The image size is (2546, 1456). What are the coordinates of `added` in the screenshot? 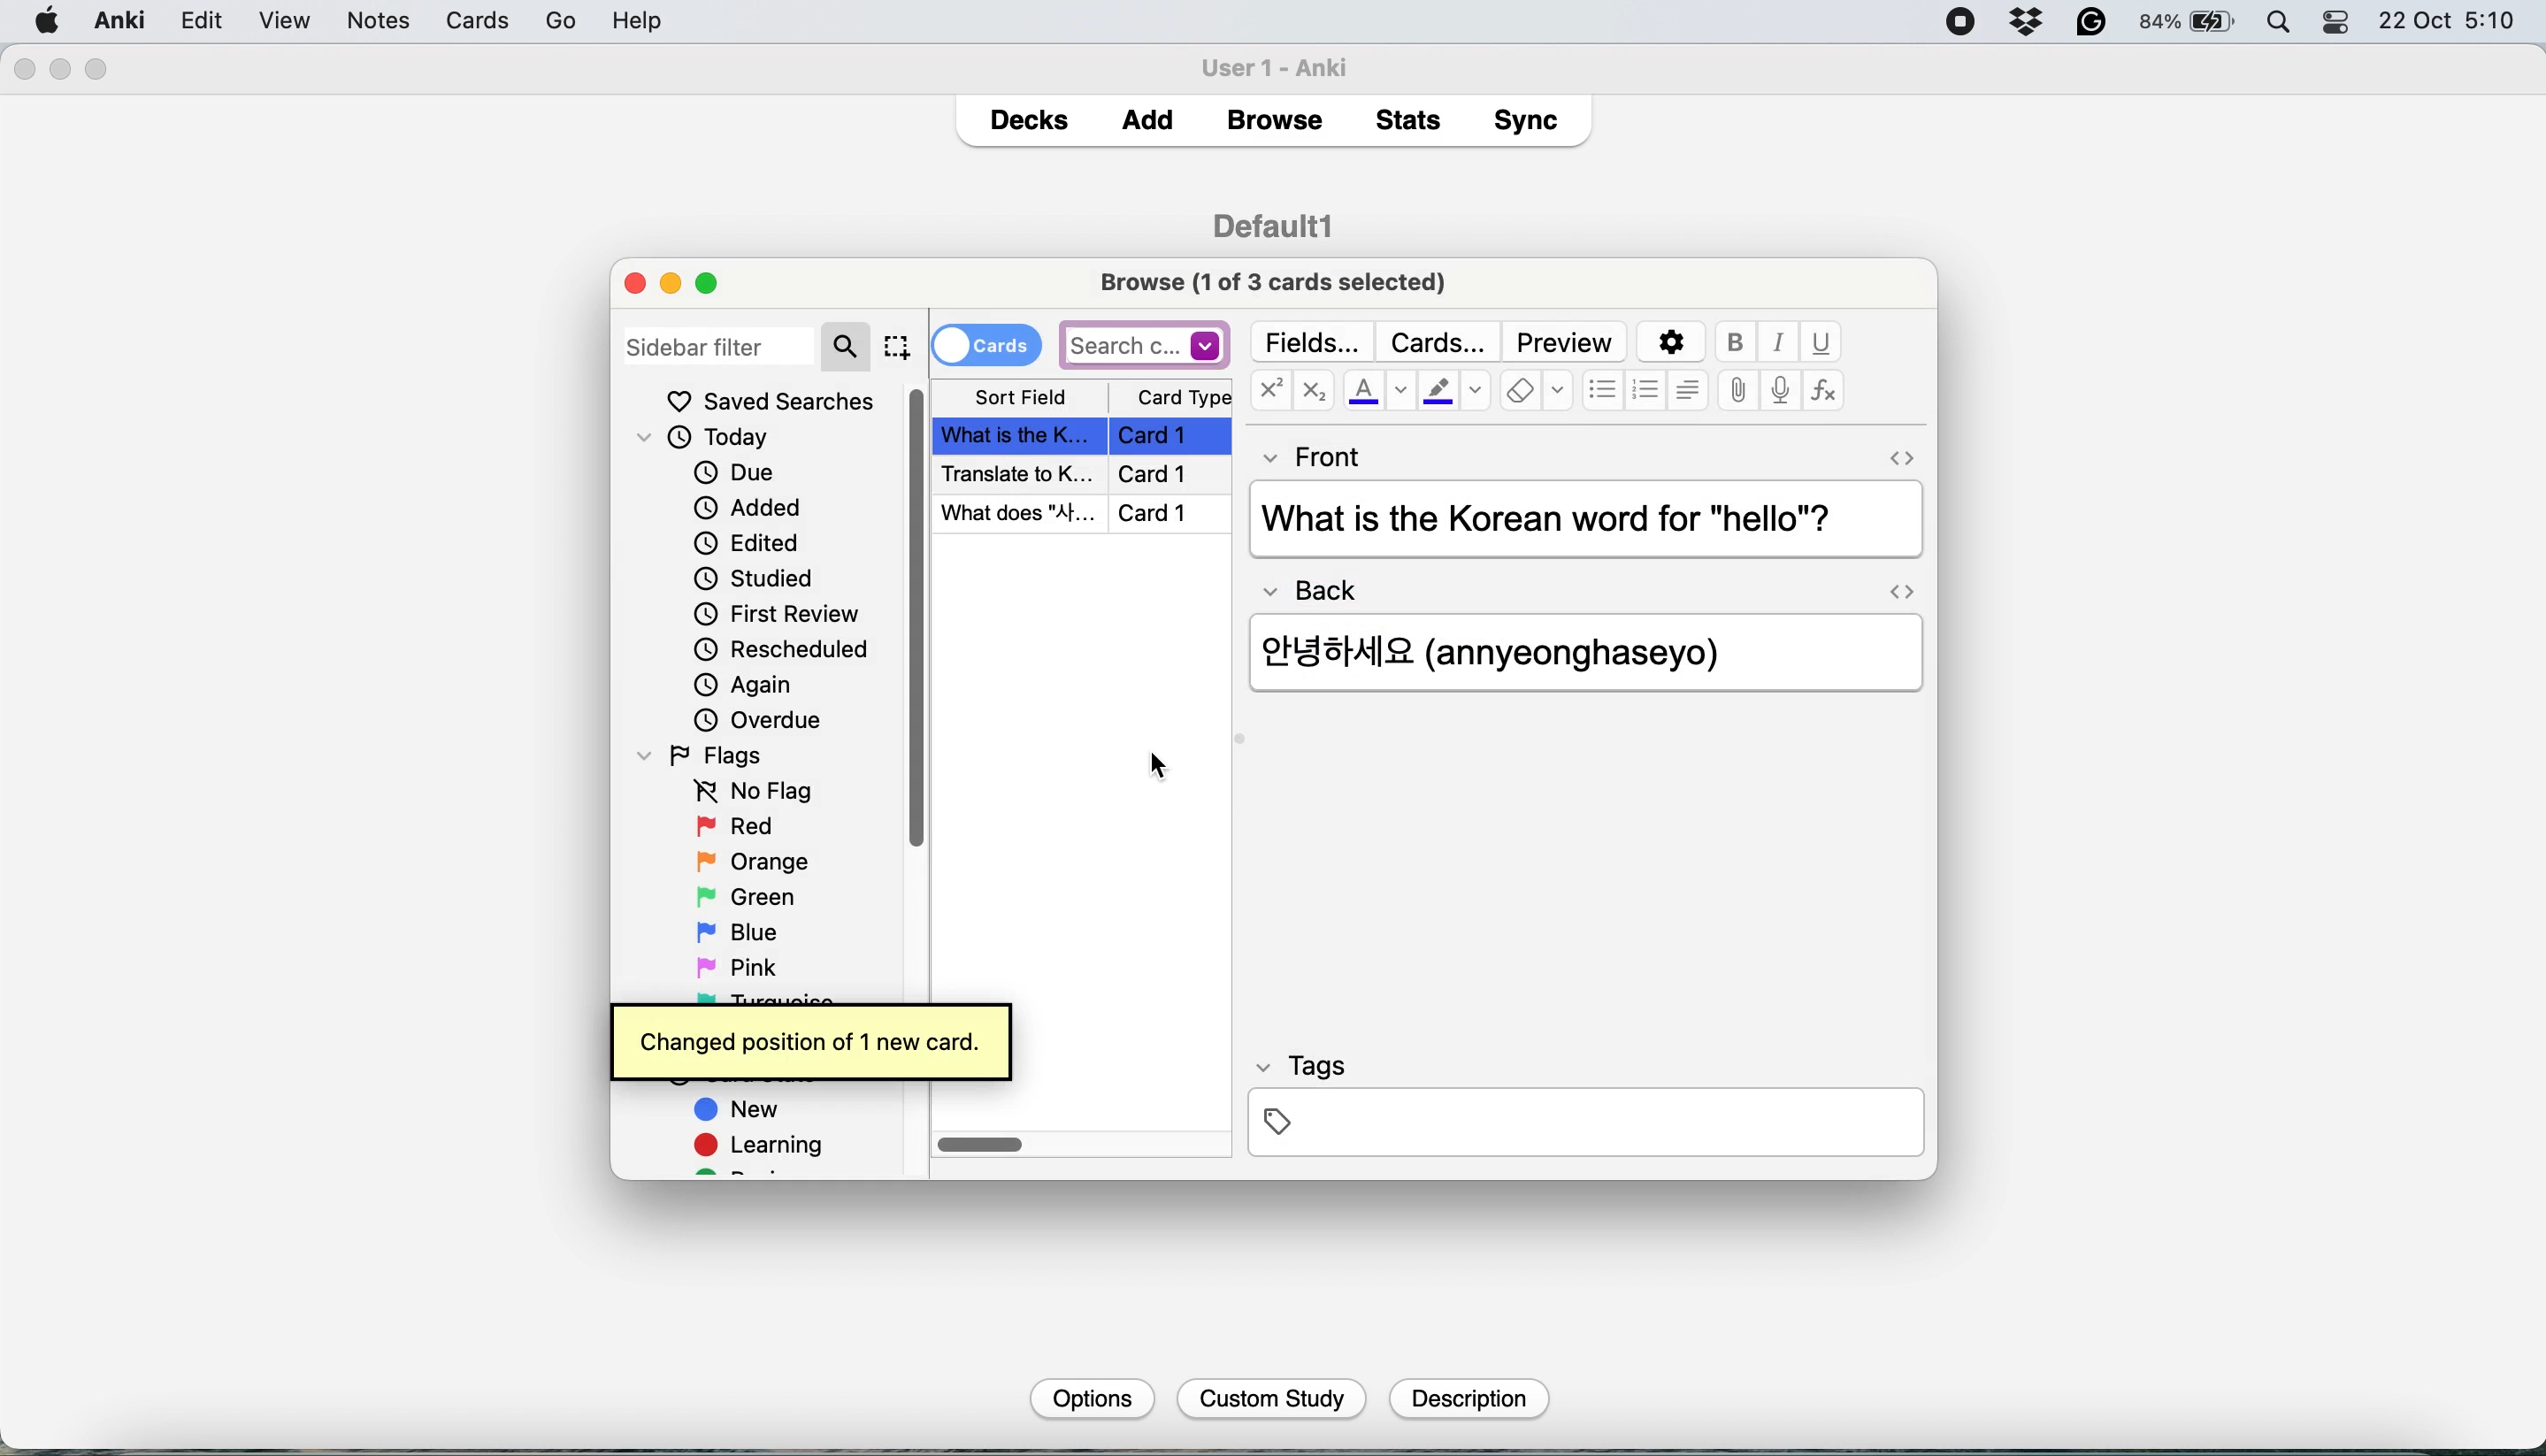 It's located at (750, 506).